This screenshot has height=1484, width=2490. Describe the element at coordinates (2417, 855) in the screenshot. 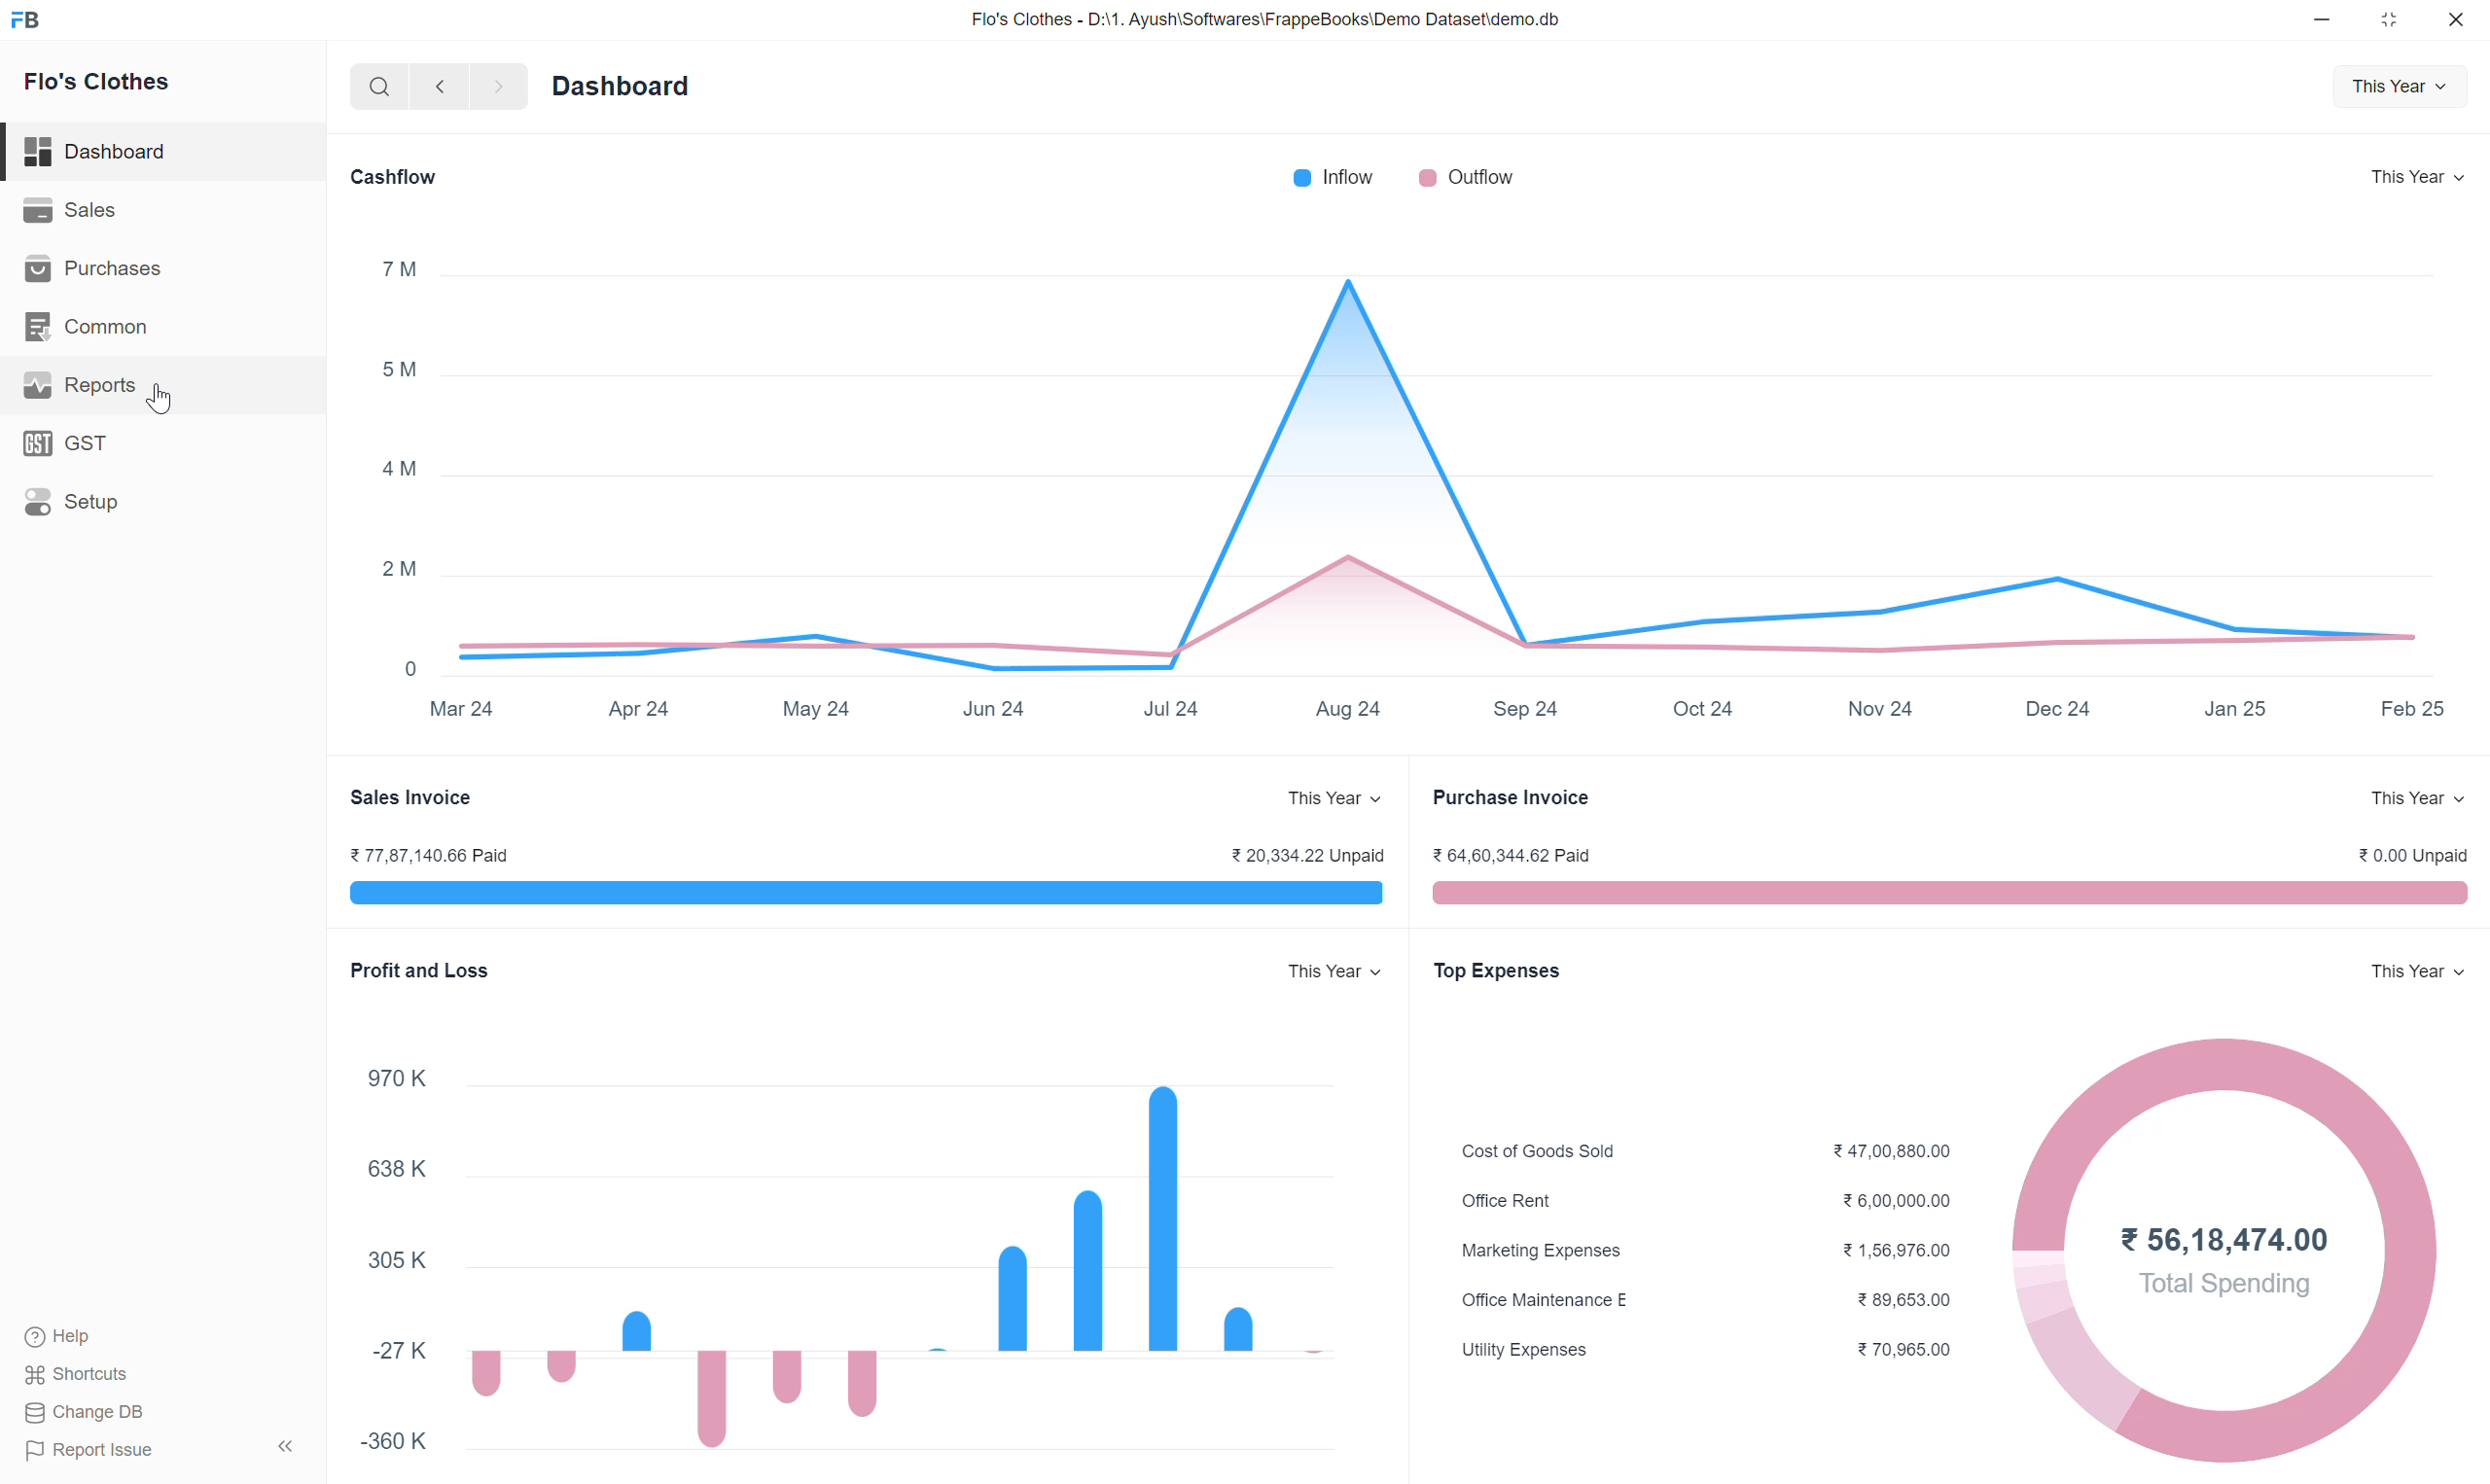

I see `₹ 0.00 Unpaid` at that location.